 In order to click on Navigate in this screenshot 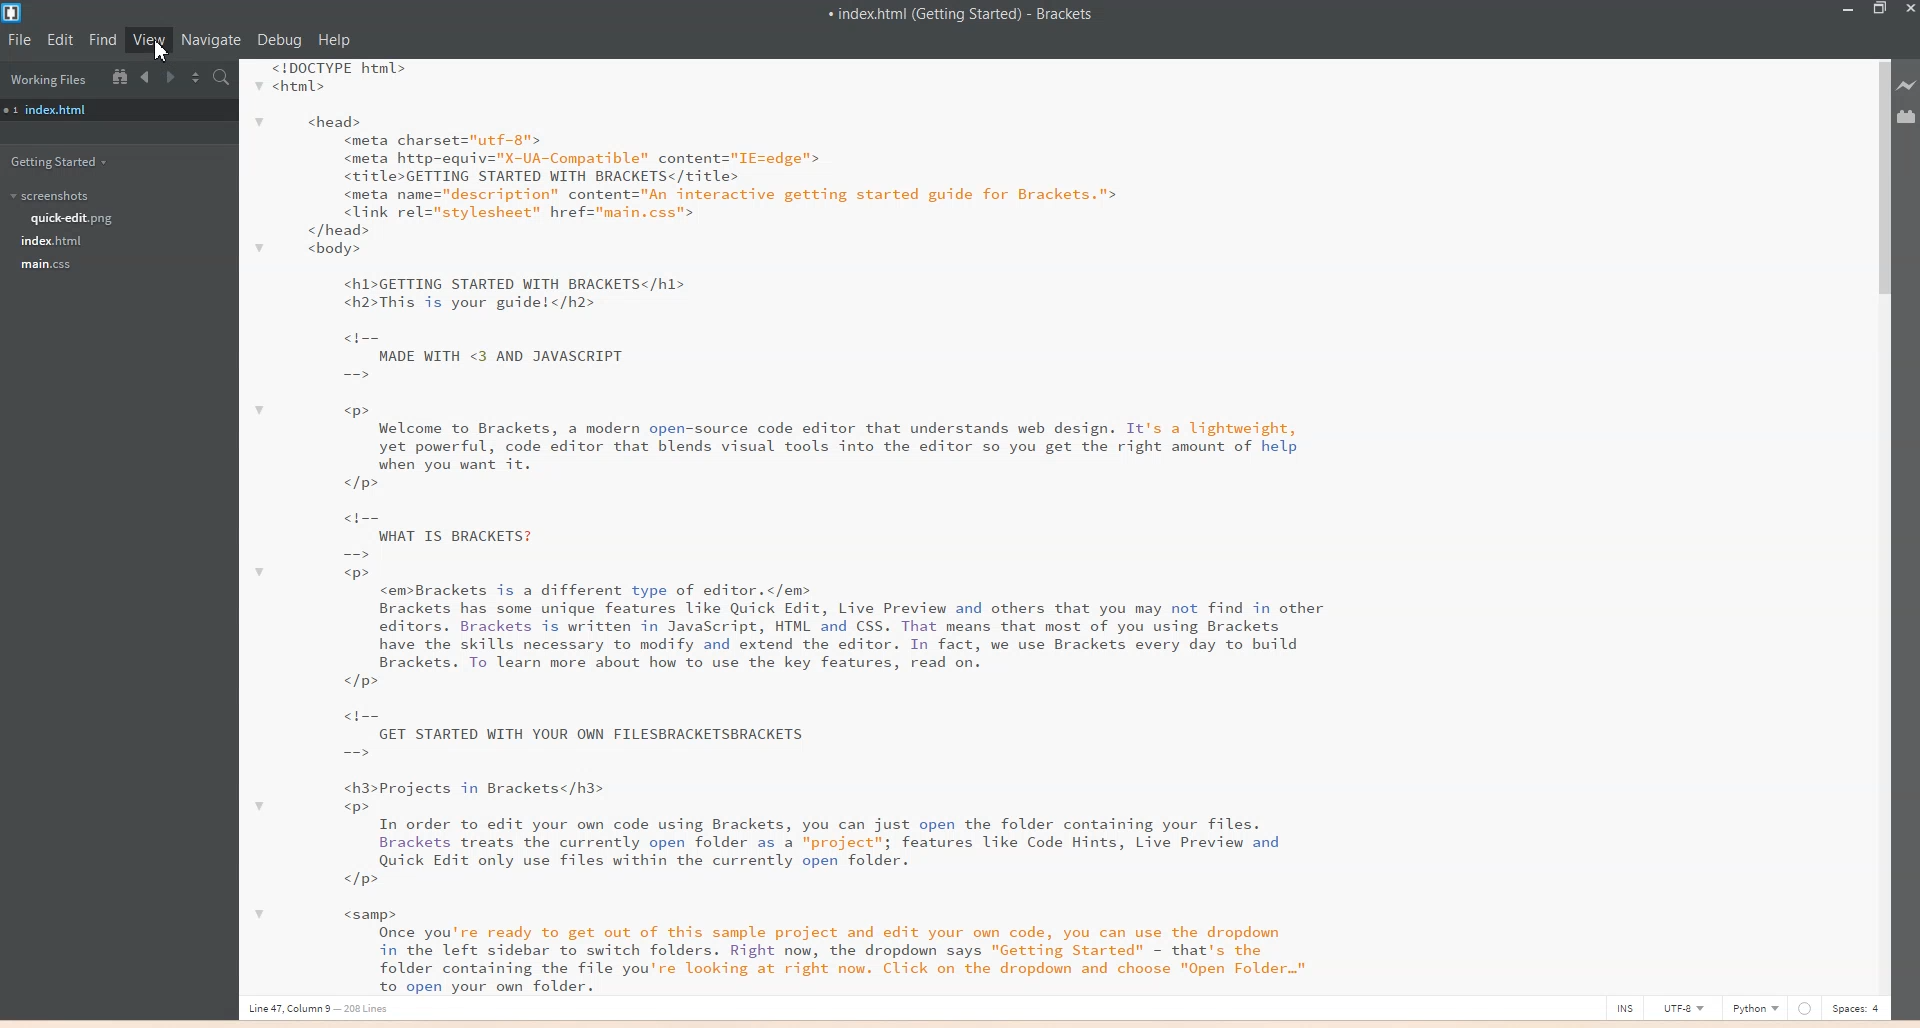, I will do `click(213, 41)`.